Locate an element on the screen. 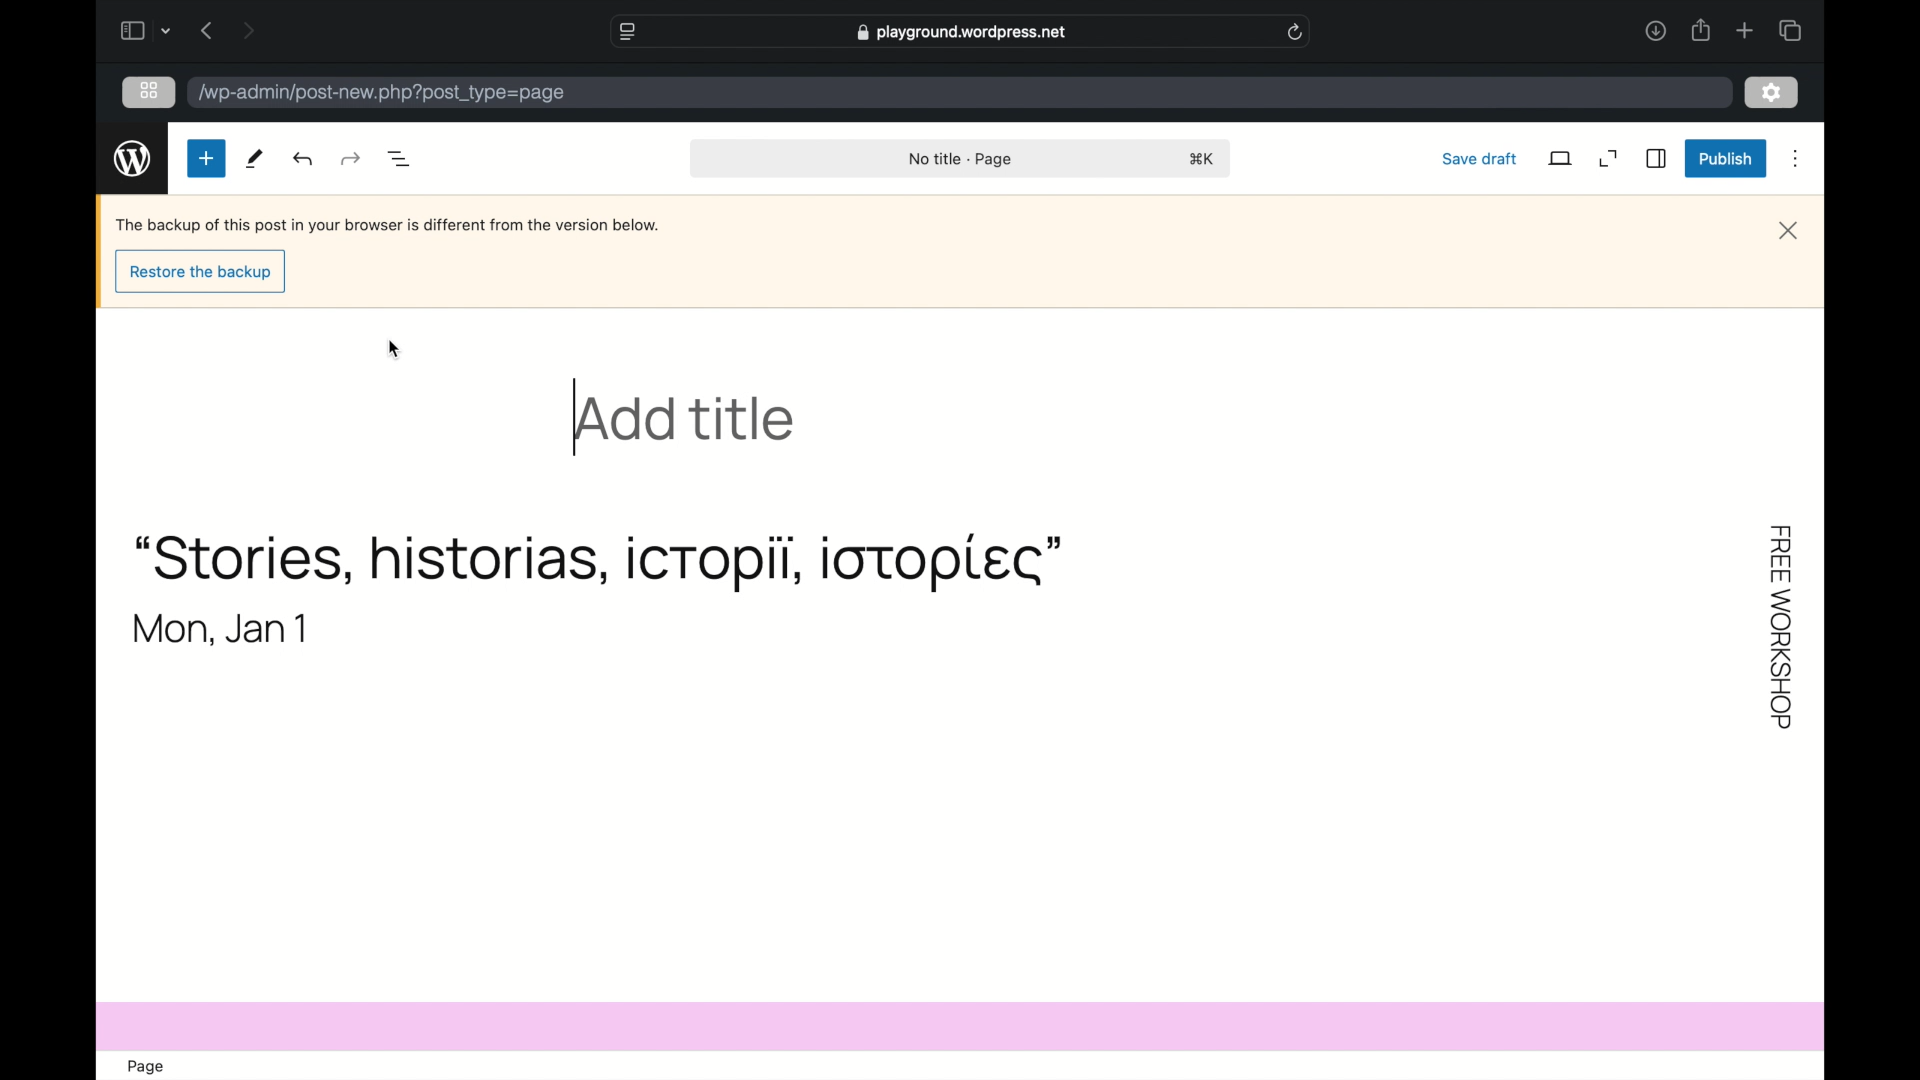  new tab is located at coordinates (1745, 31).